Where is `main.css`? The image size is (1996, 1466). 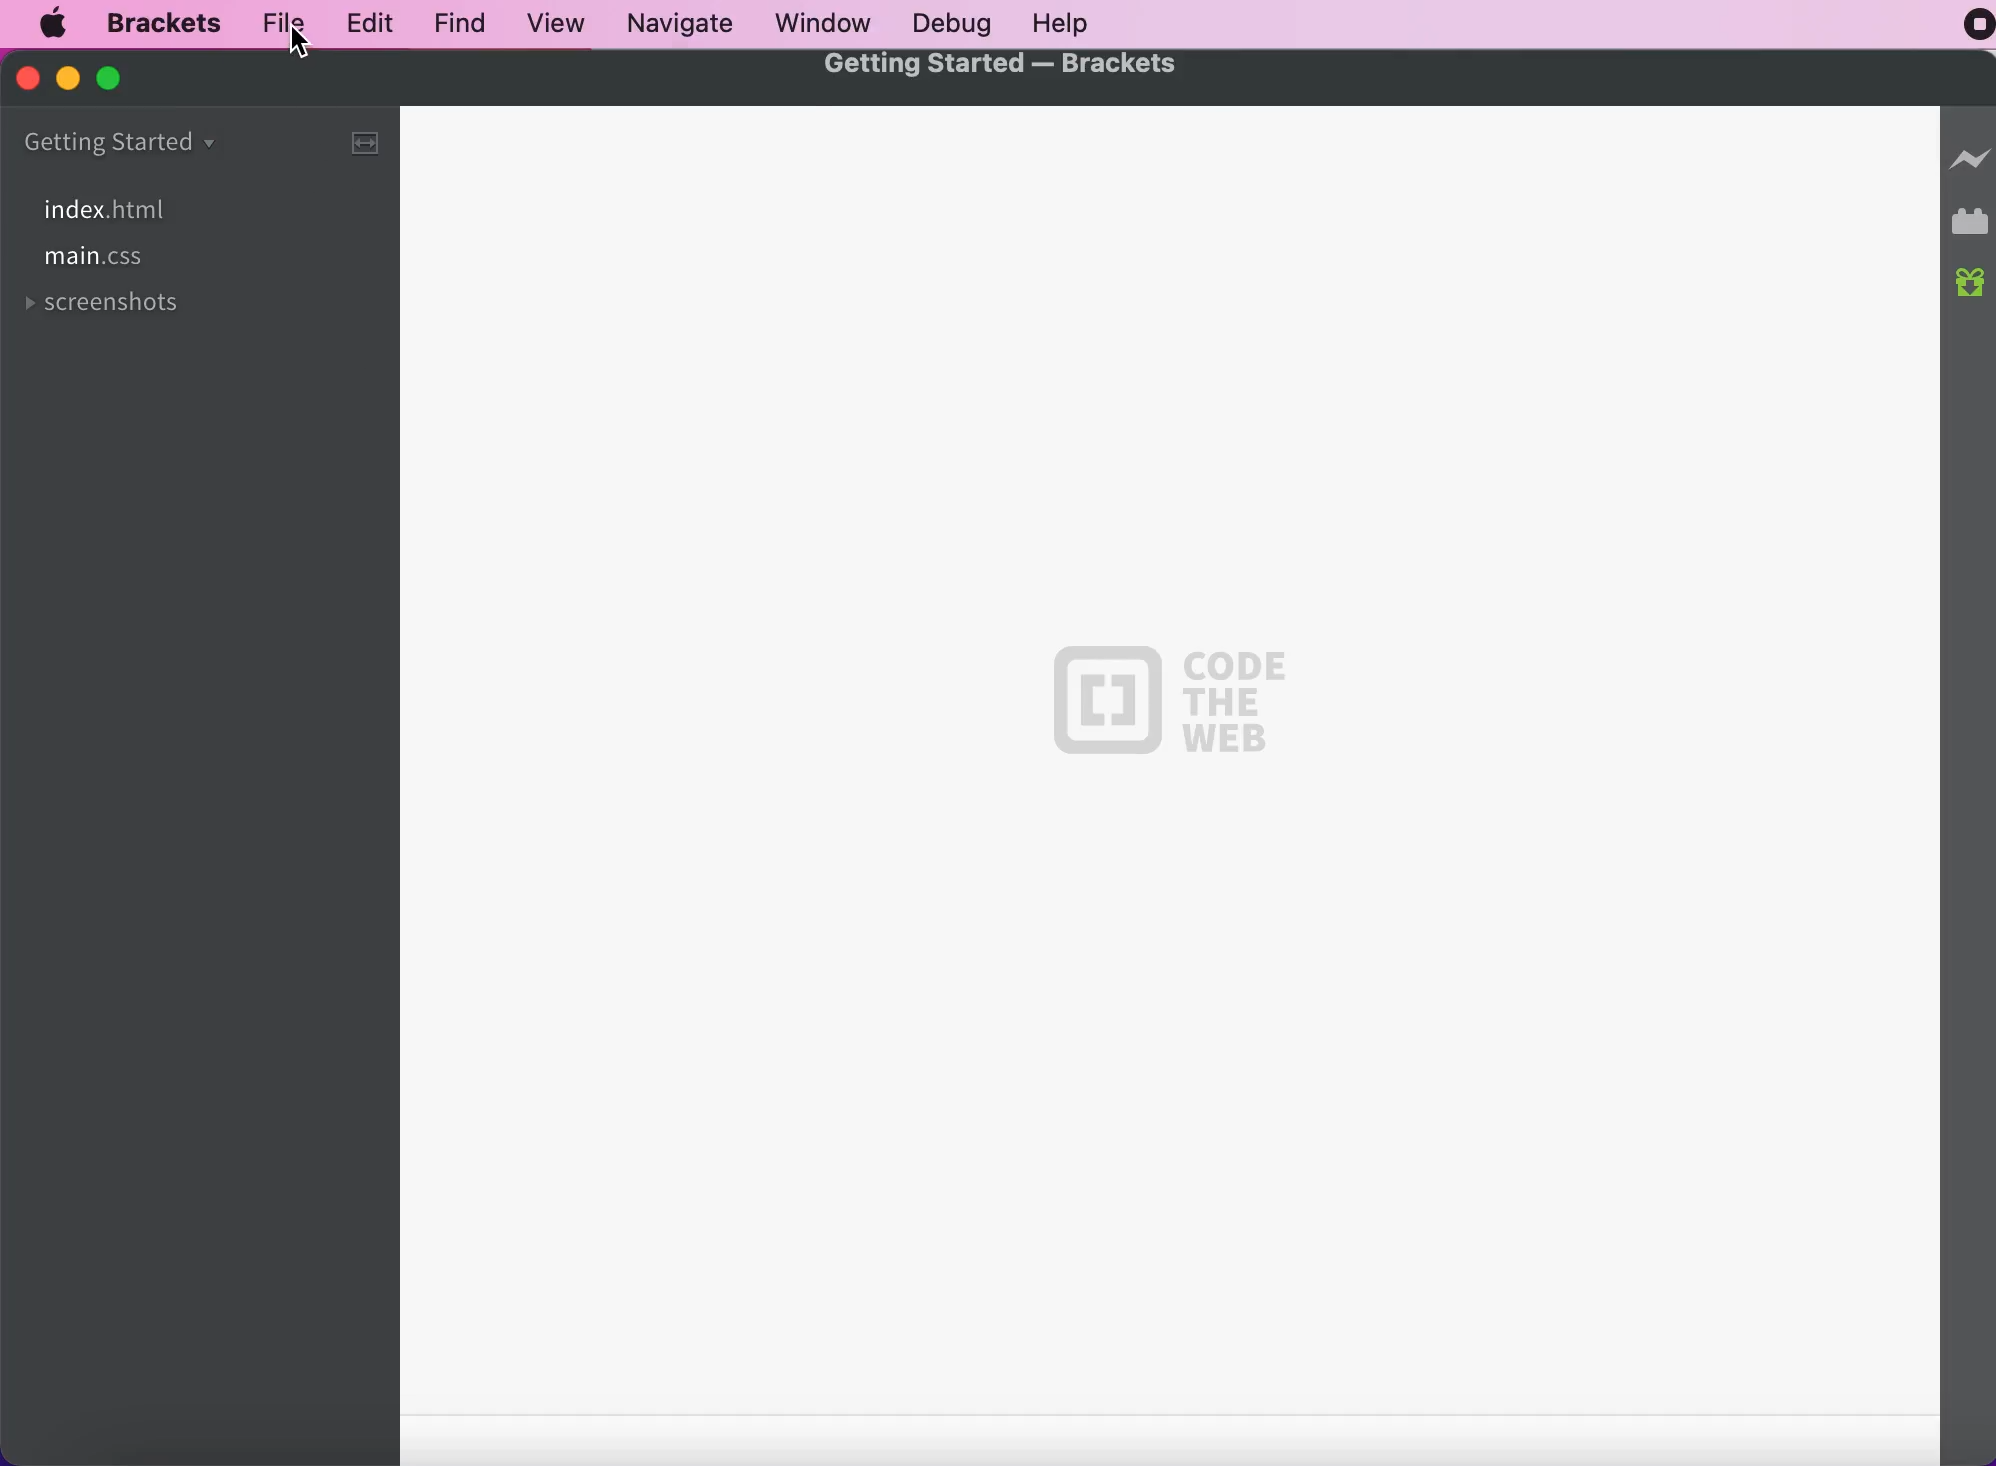 main.css is located at coordinates (96, 259).